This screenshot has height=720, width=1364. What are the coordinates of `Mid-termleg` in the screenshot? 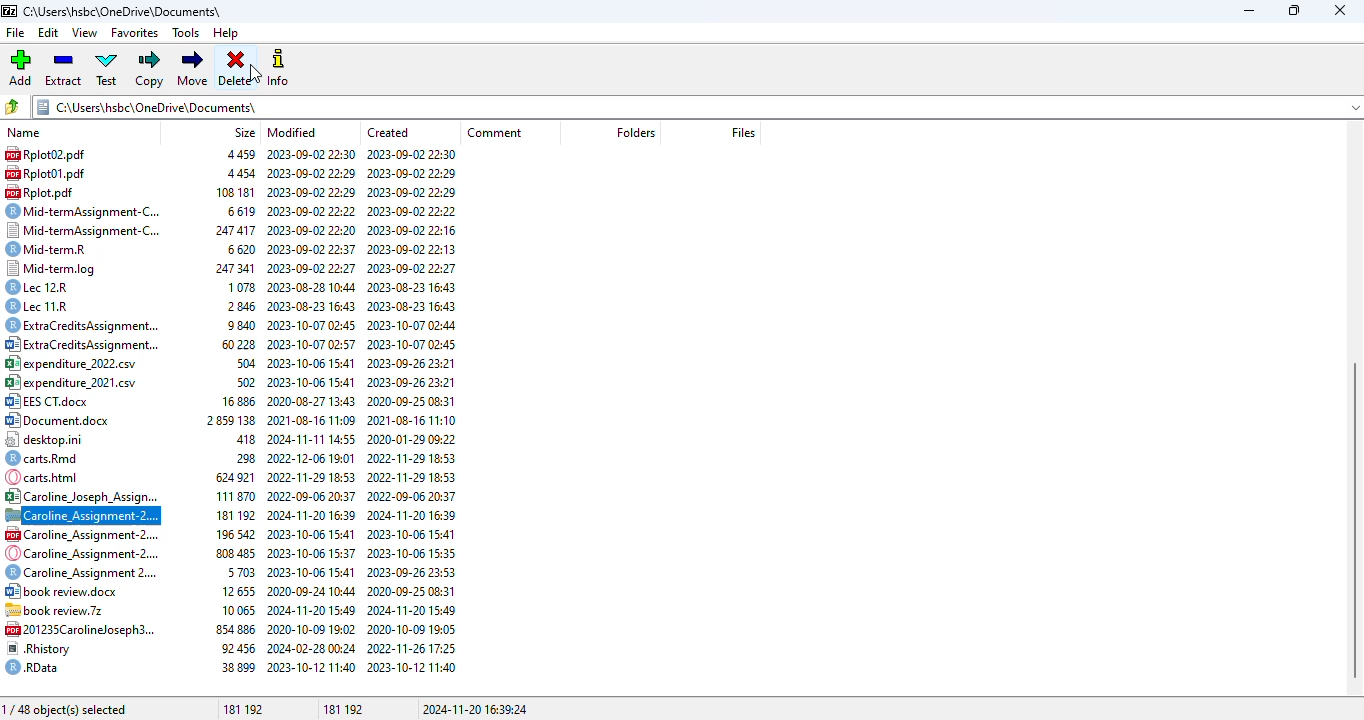 It's located at (58, 266).